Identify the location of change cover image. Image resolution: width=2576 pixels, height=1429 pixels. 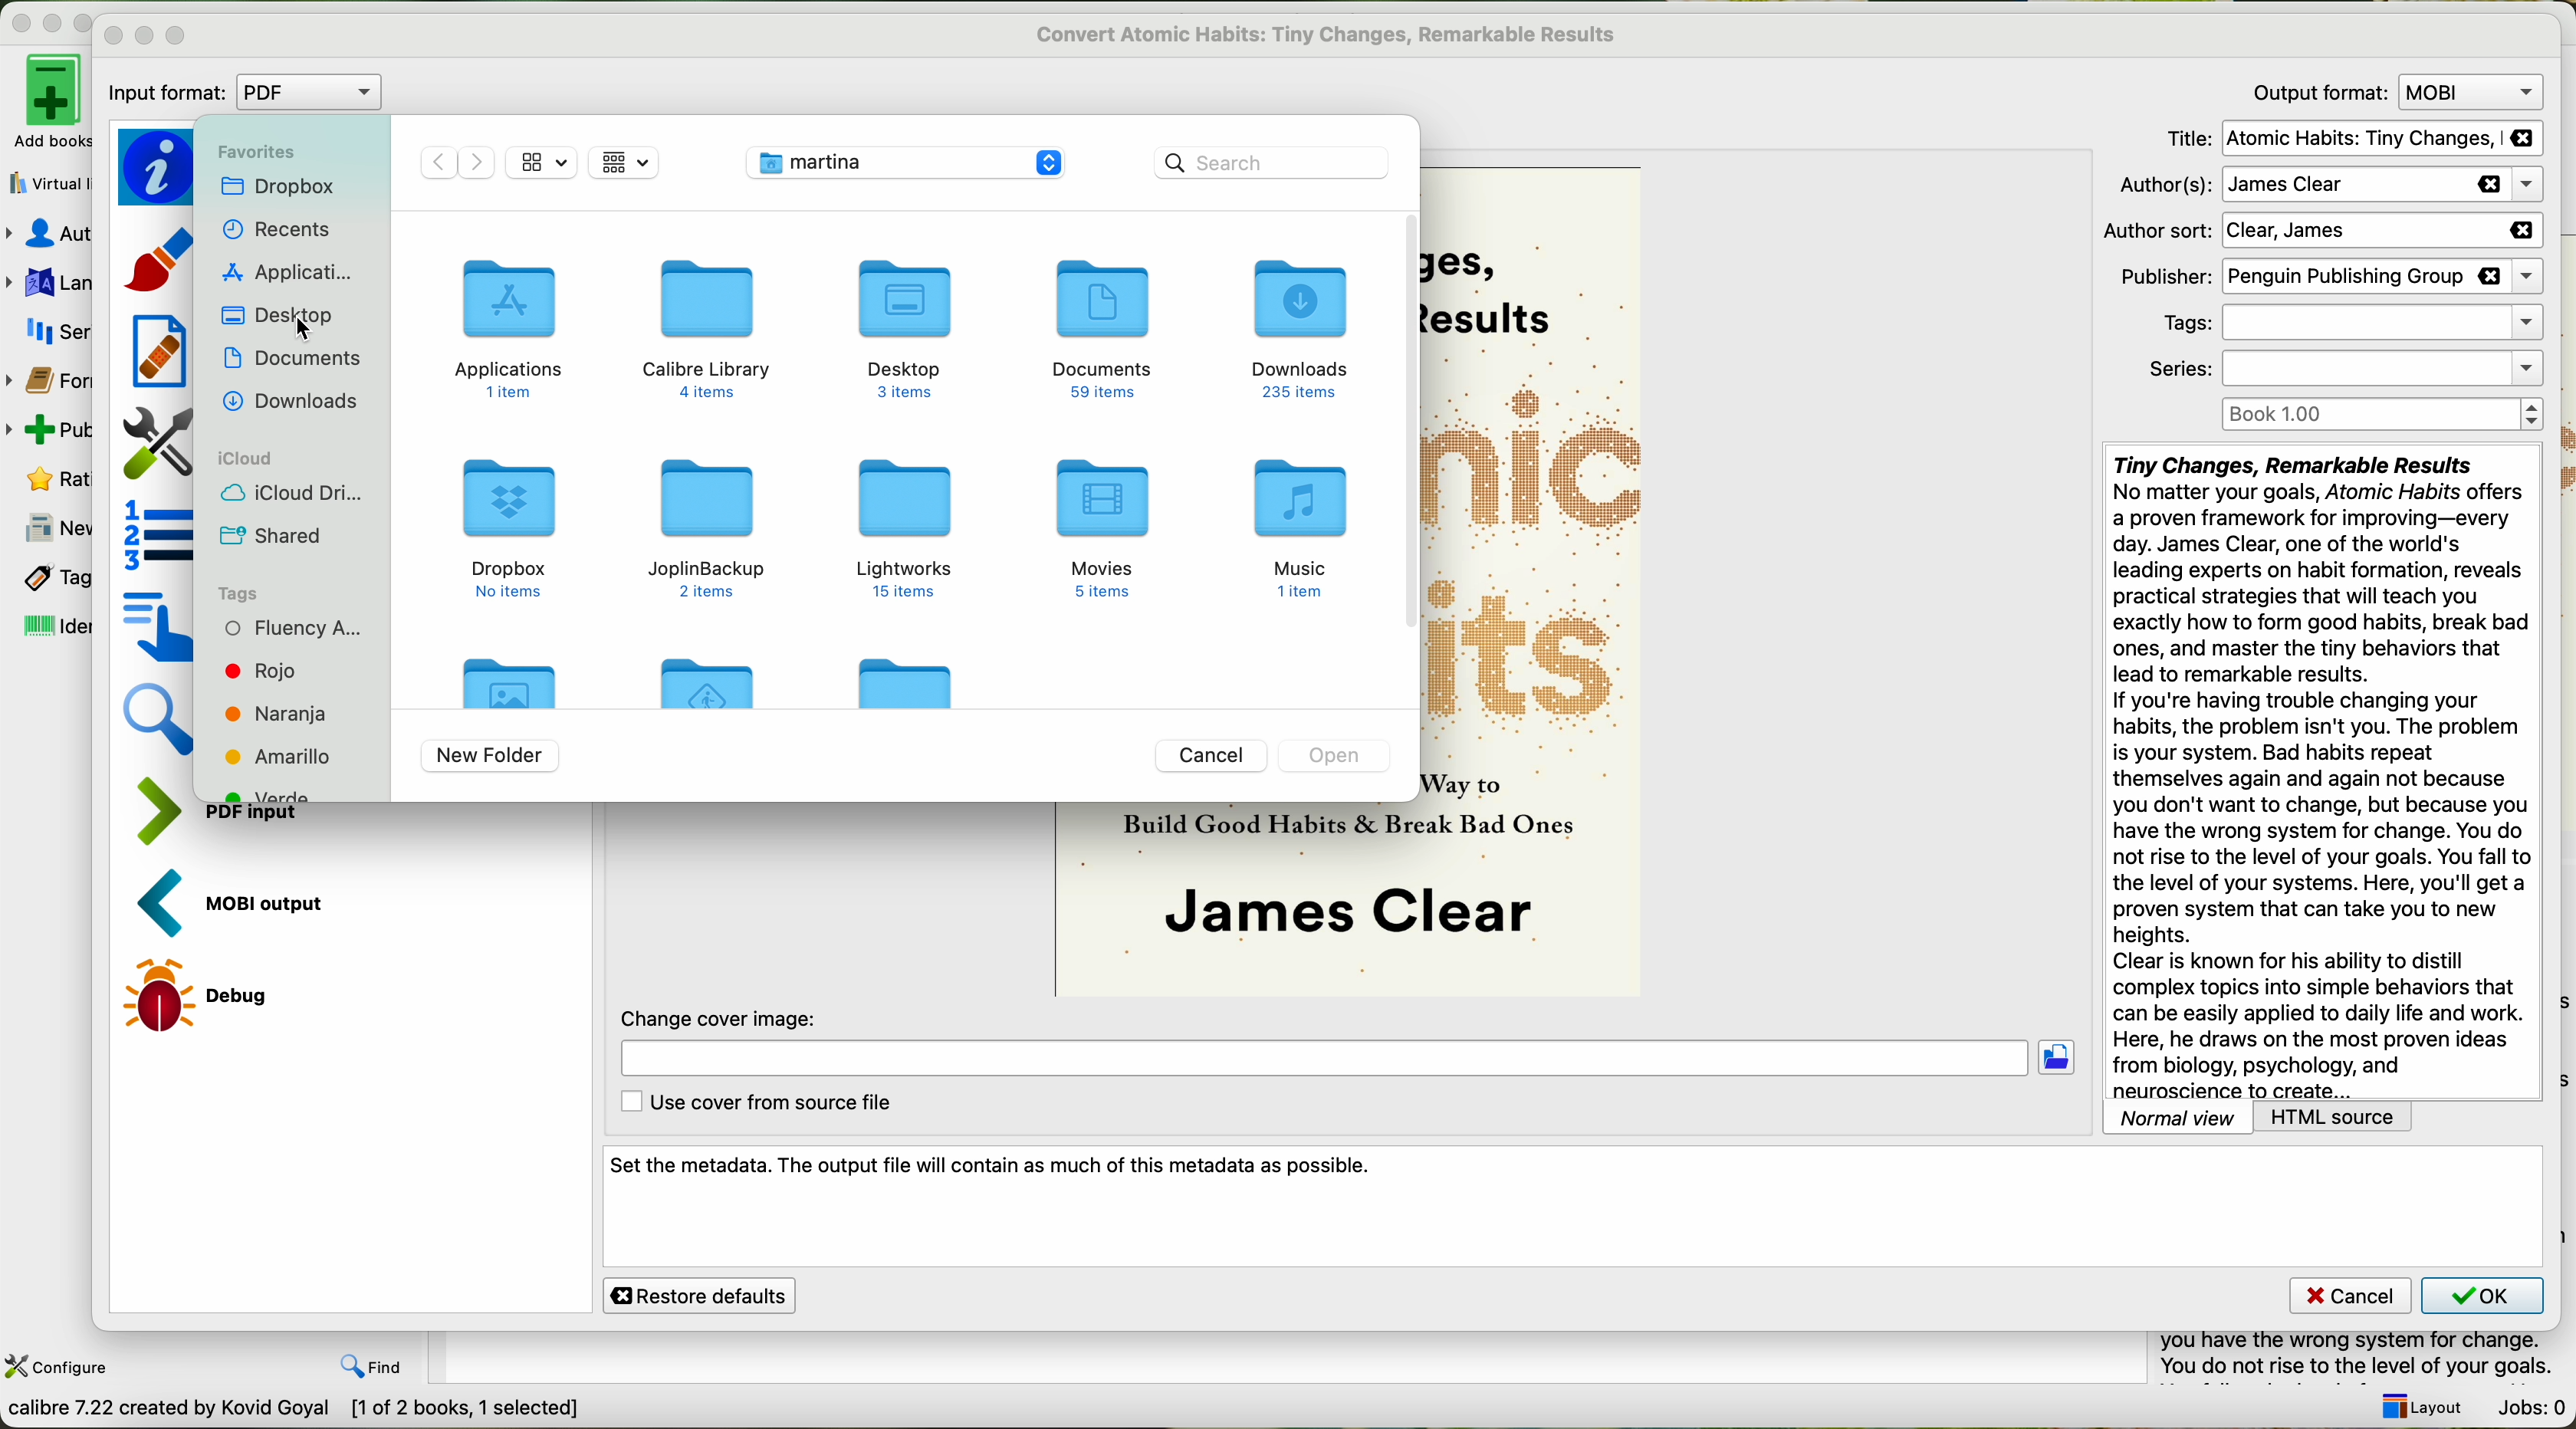
(723, 1017).